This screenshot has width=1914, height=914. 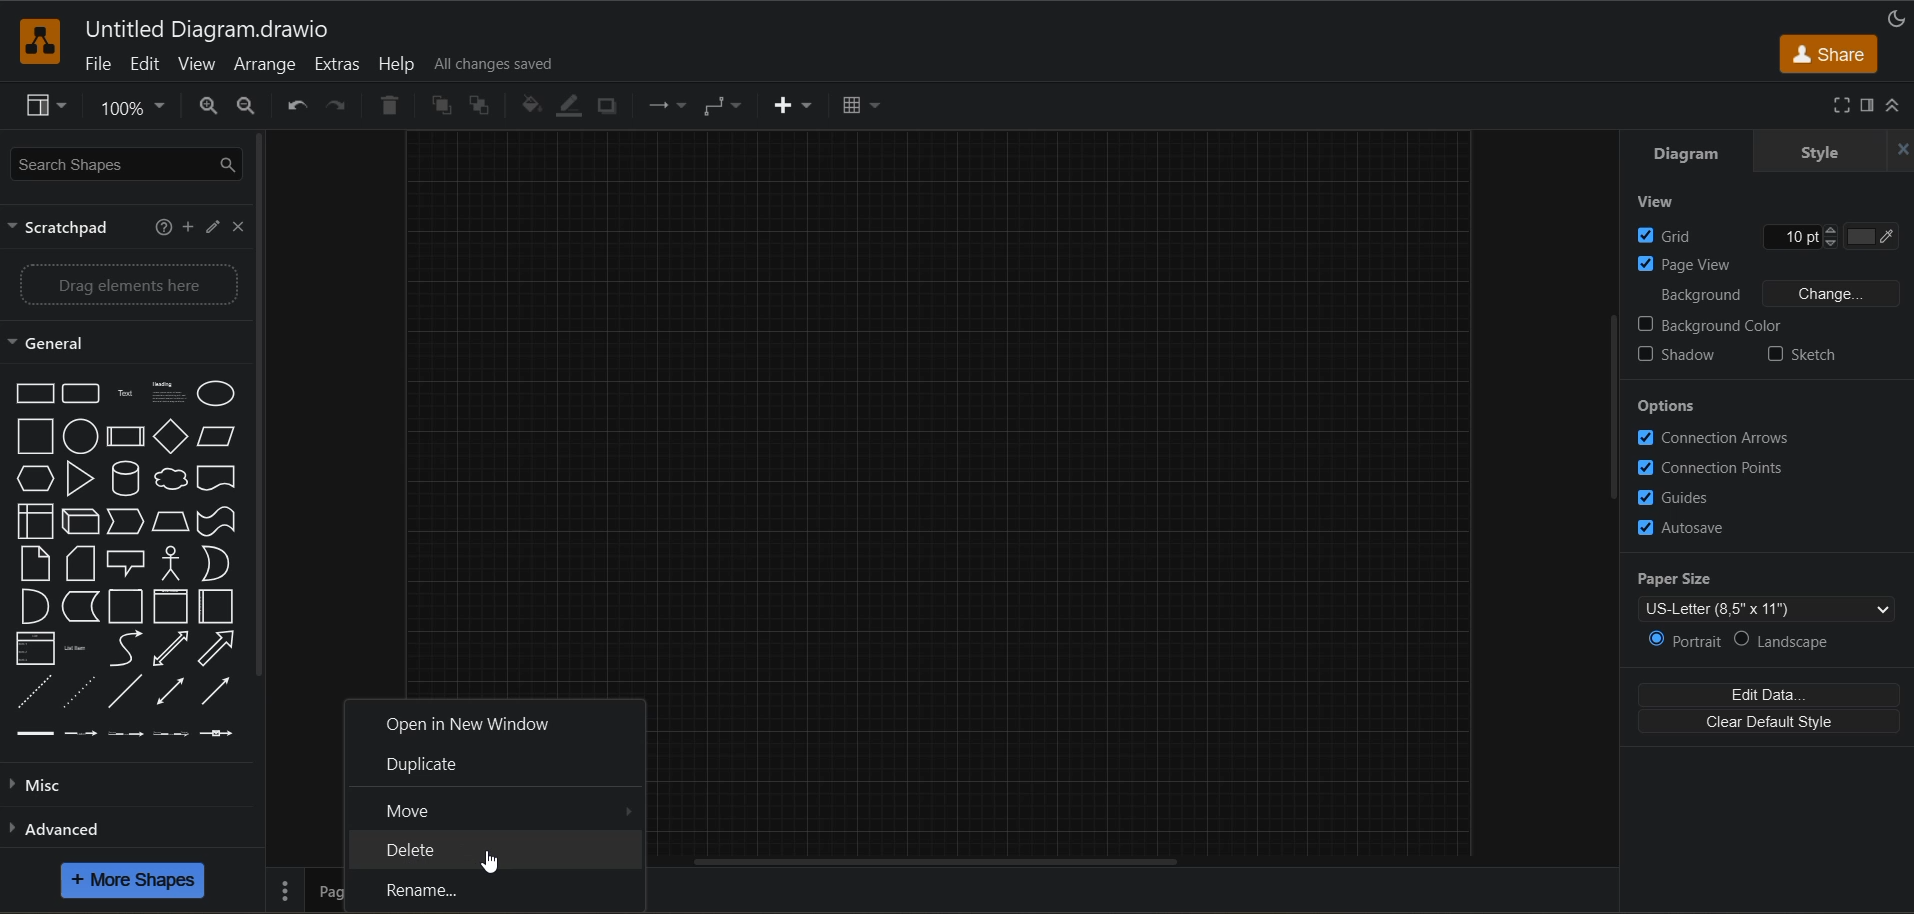 I want to click on file name - Untitled Diagram.drawio, so click(x=280, y=28).